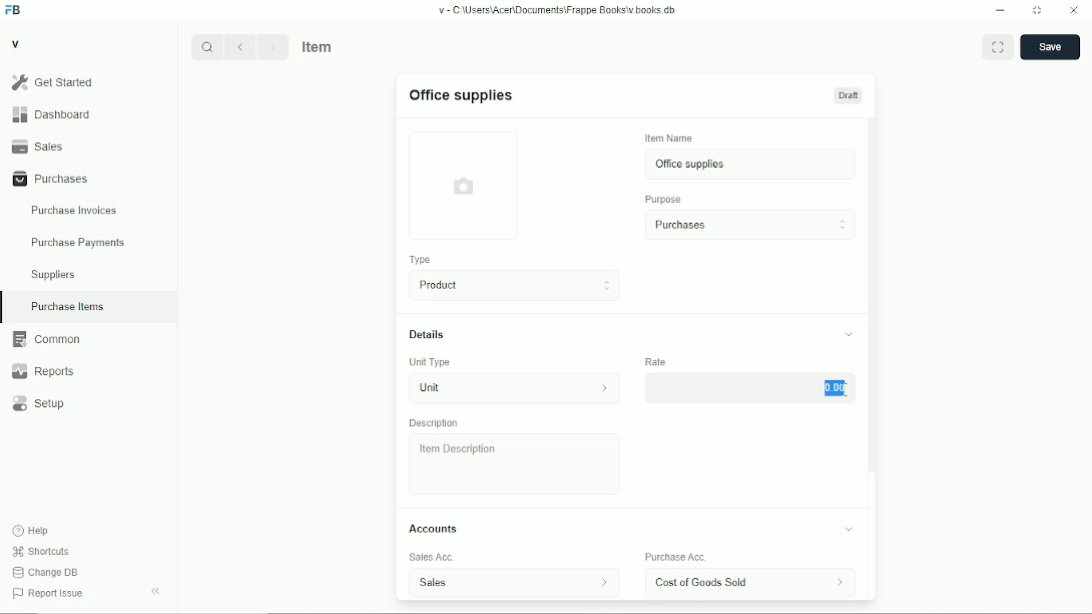 This screenshot has height=614, width=1092. Describe the element at coordinates (422, 260) in the screenshot. I see `type` at that location.